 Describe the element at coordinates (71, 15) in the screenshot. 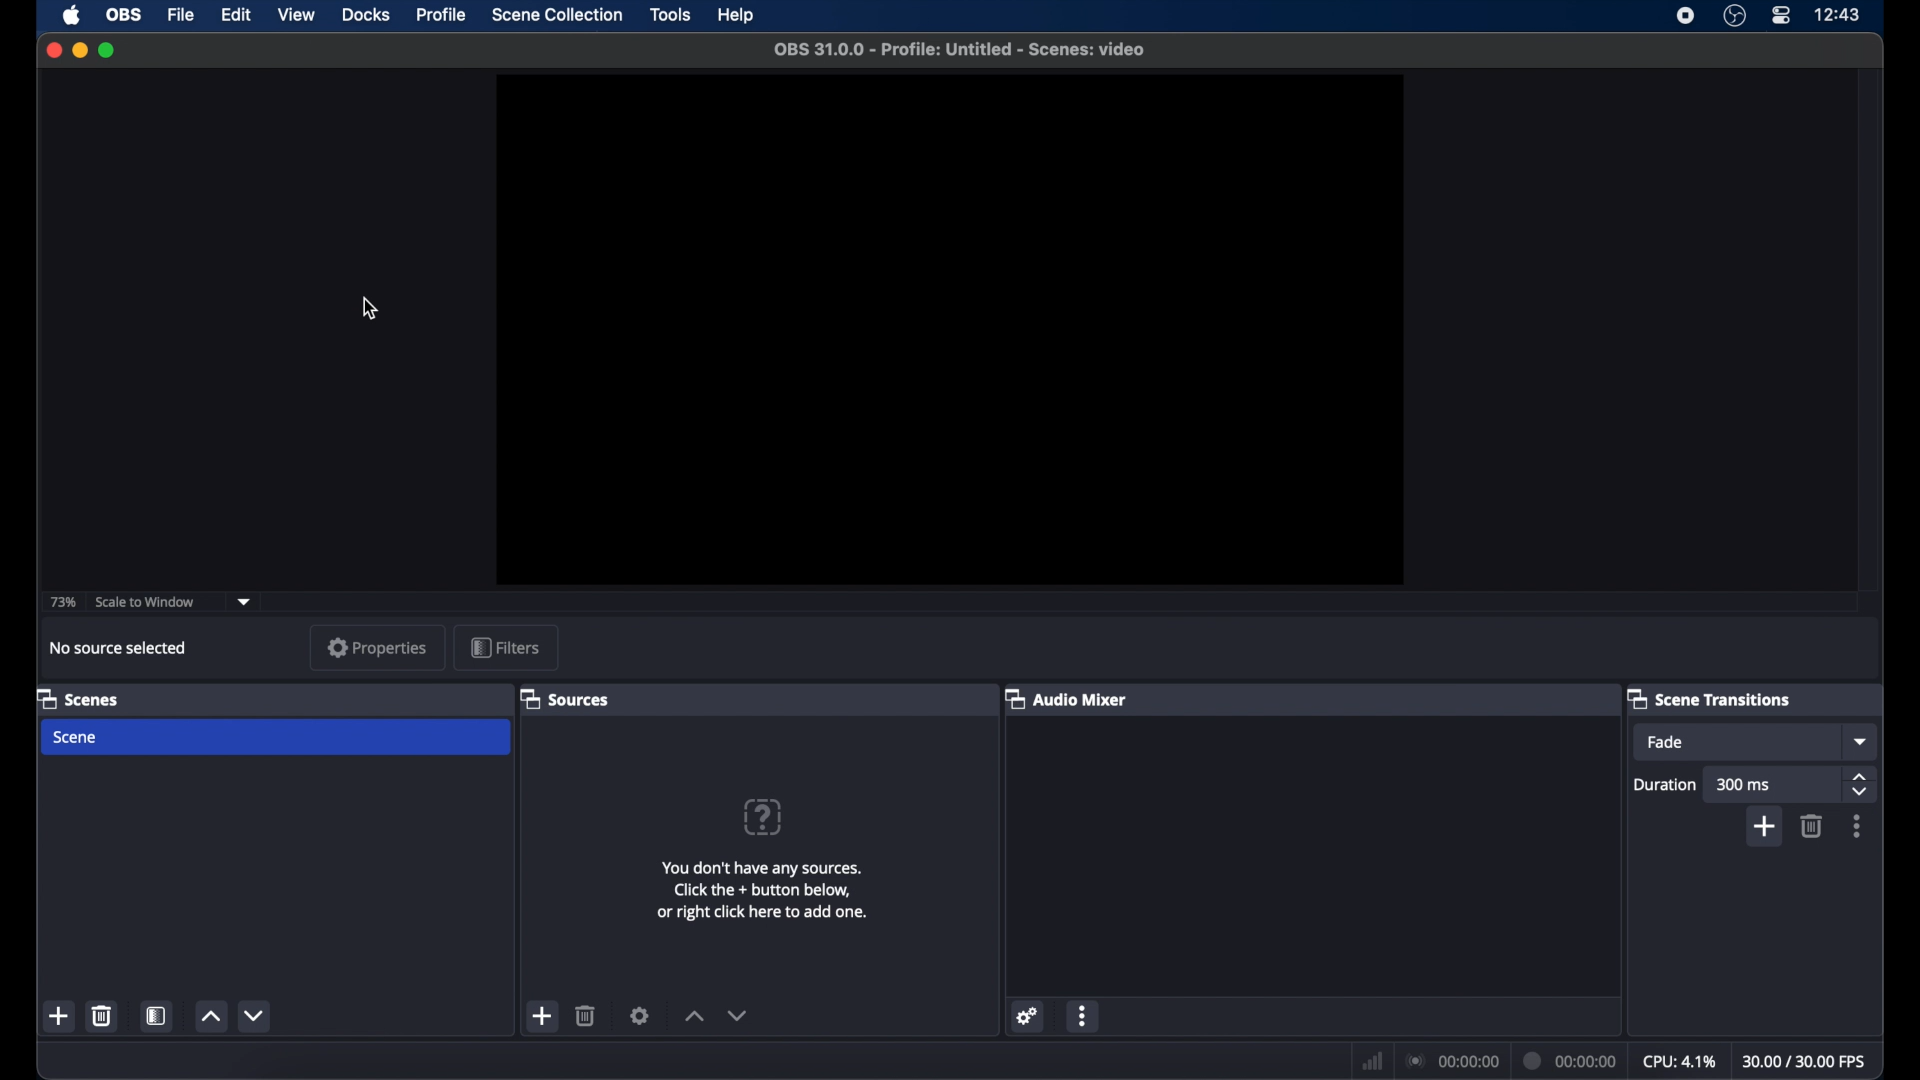

I see `apple icon` at that location.